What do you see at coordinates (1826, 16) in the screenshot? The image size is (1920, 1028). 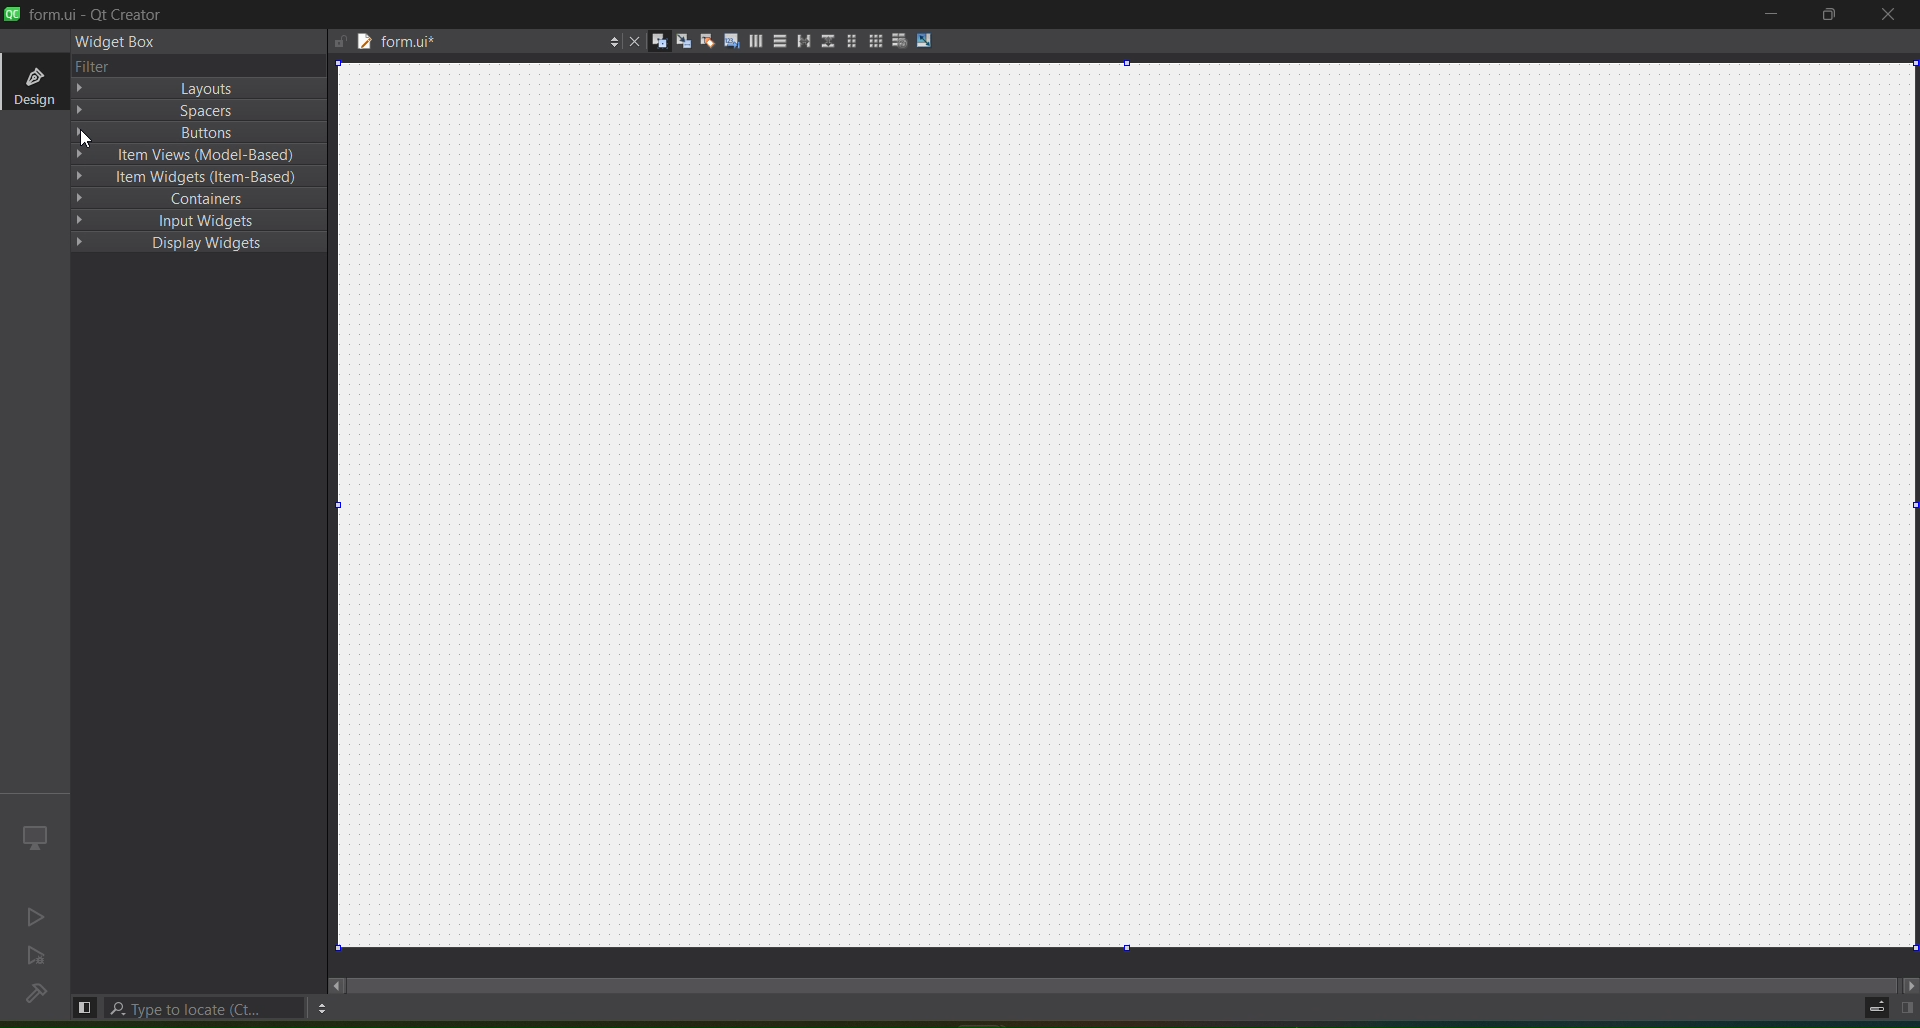 I see `maximize` at bounding box center [1826, 16].